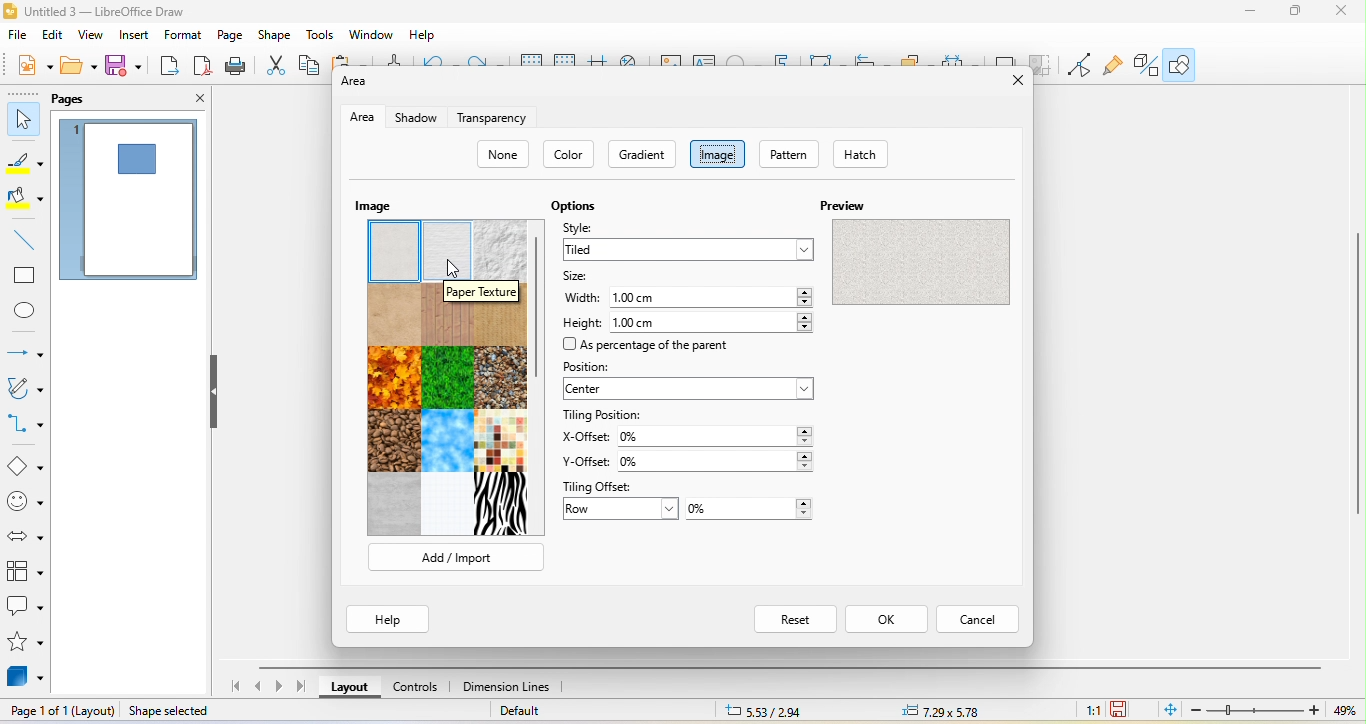 This screenshot has height=724, width=1366. Describe the element at coordinates (790, 618) in the screenshot. I see `reset` at that location.